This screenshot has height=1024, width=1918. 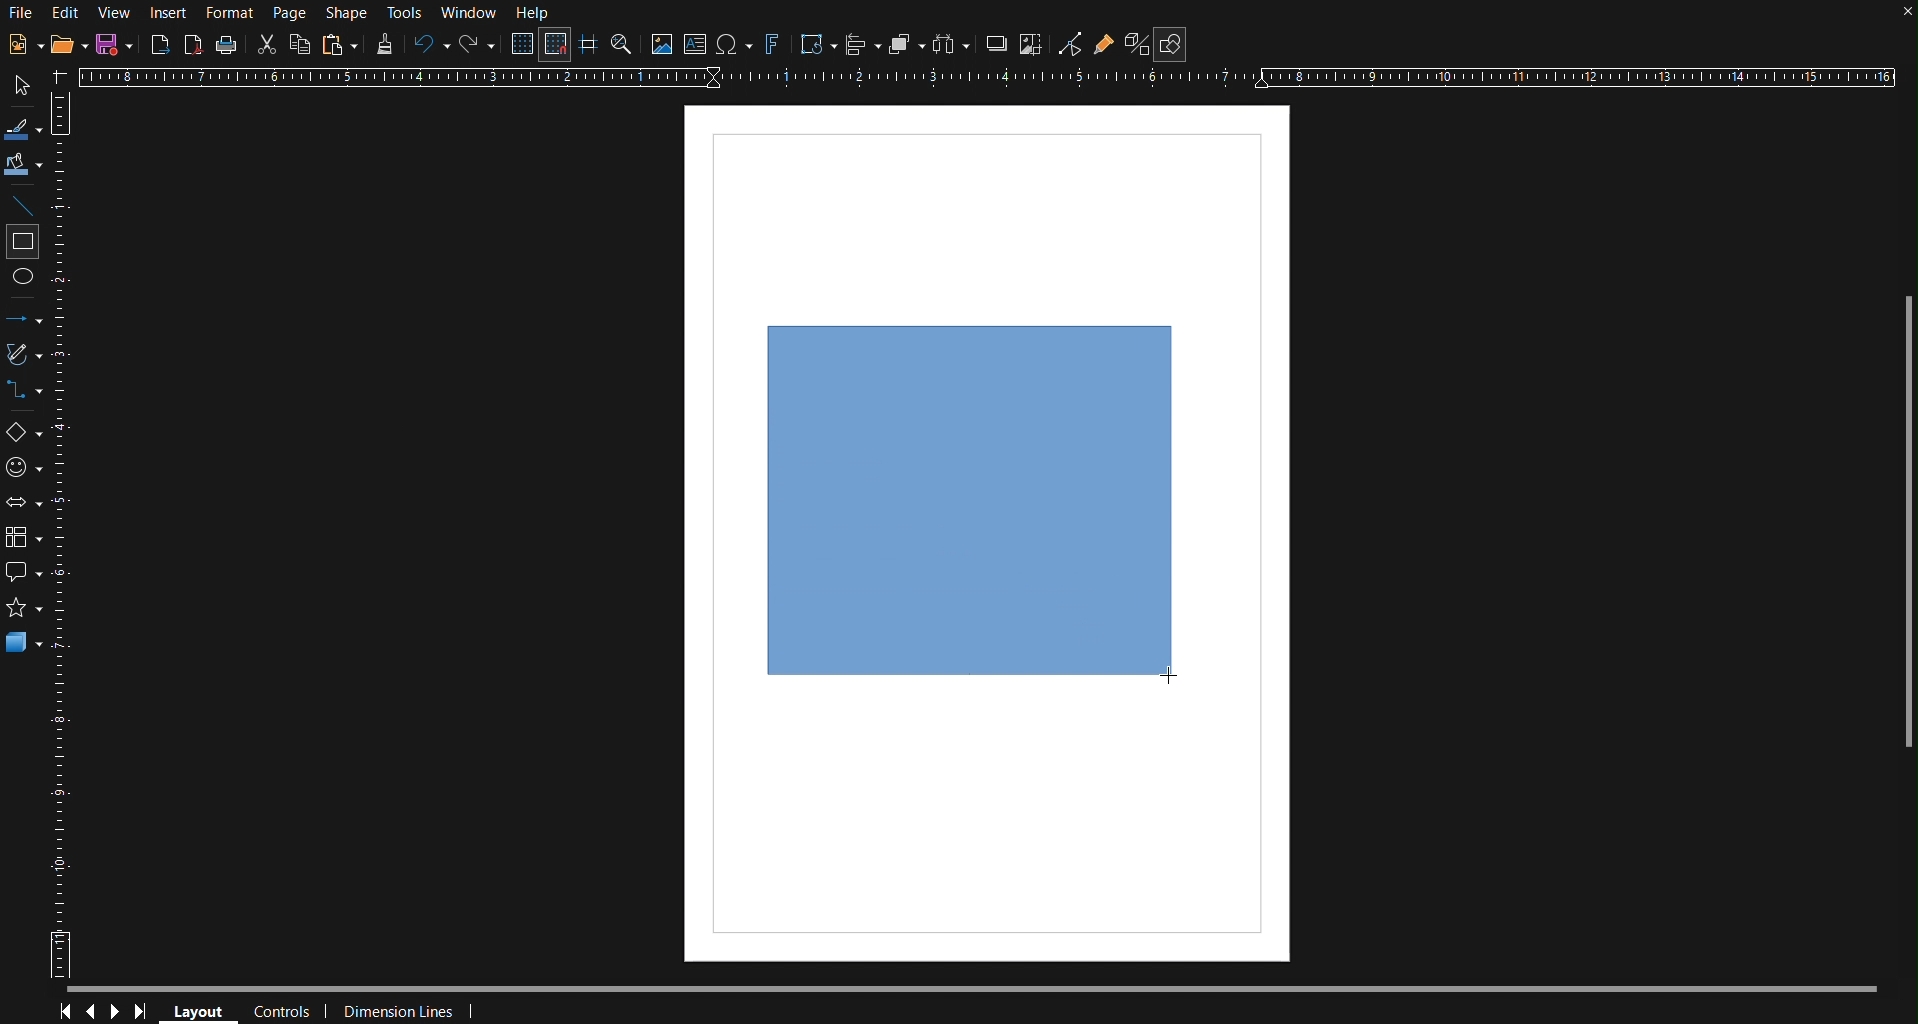 I want to click on Dimension Lines, so click(x=415, y=1011).